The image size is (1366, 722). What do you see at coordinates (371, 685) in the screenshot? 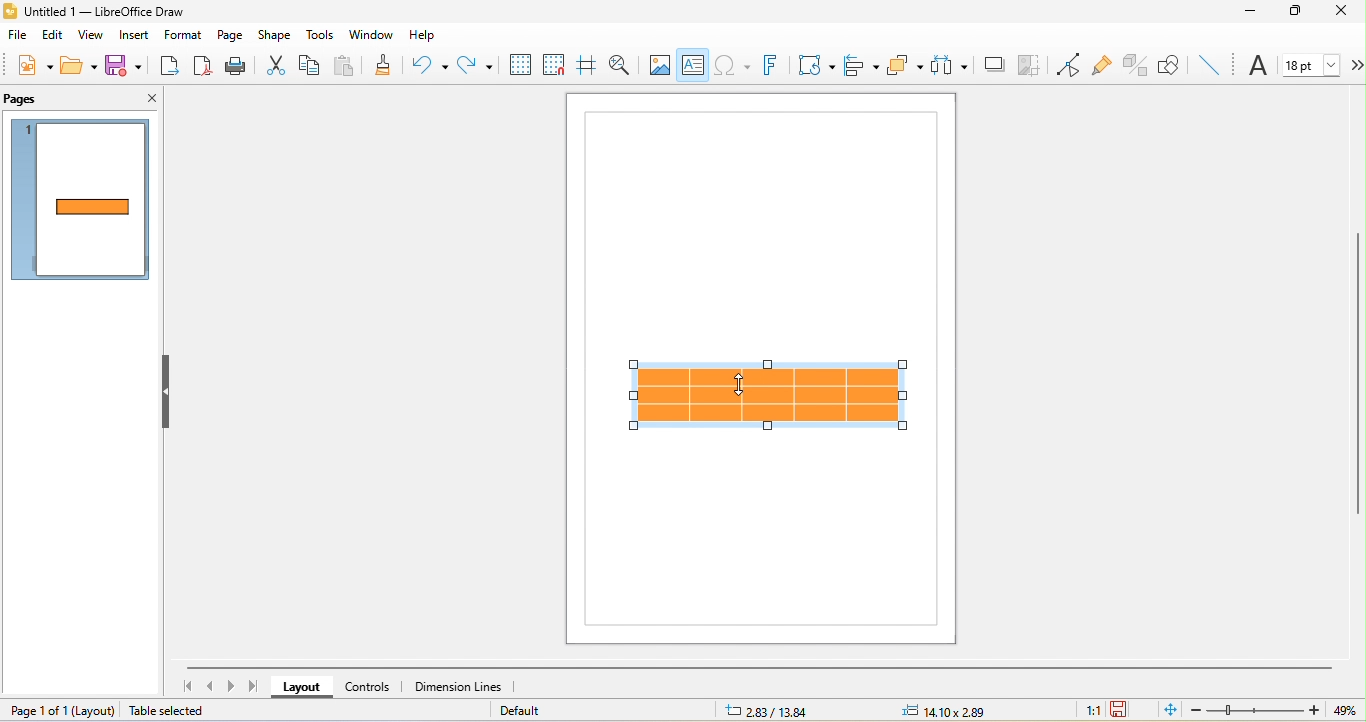
I see `controls` at bounding box center [371, 685].